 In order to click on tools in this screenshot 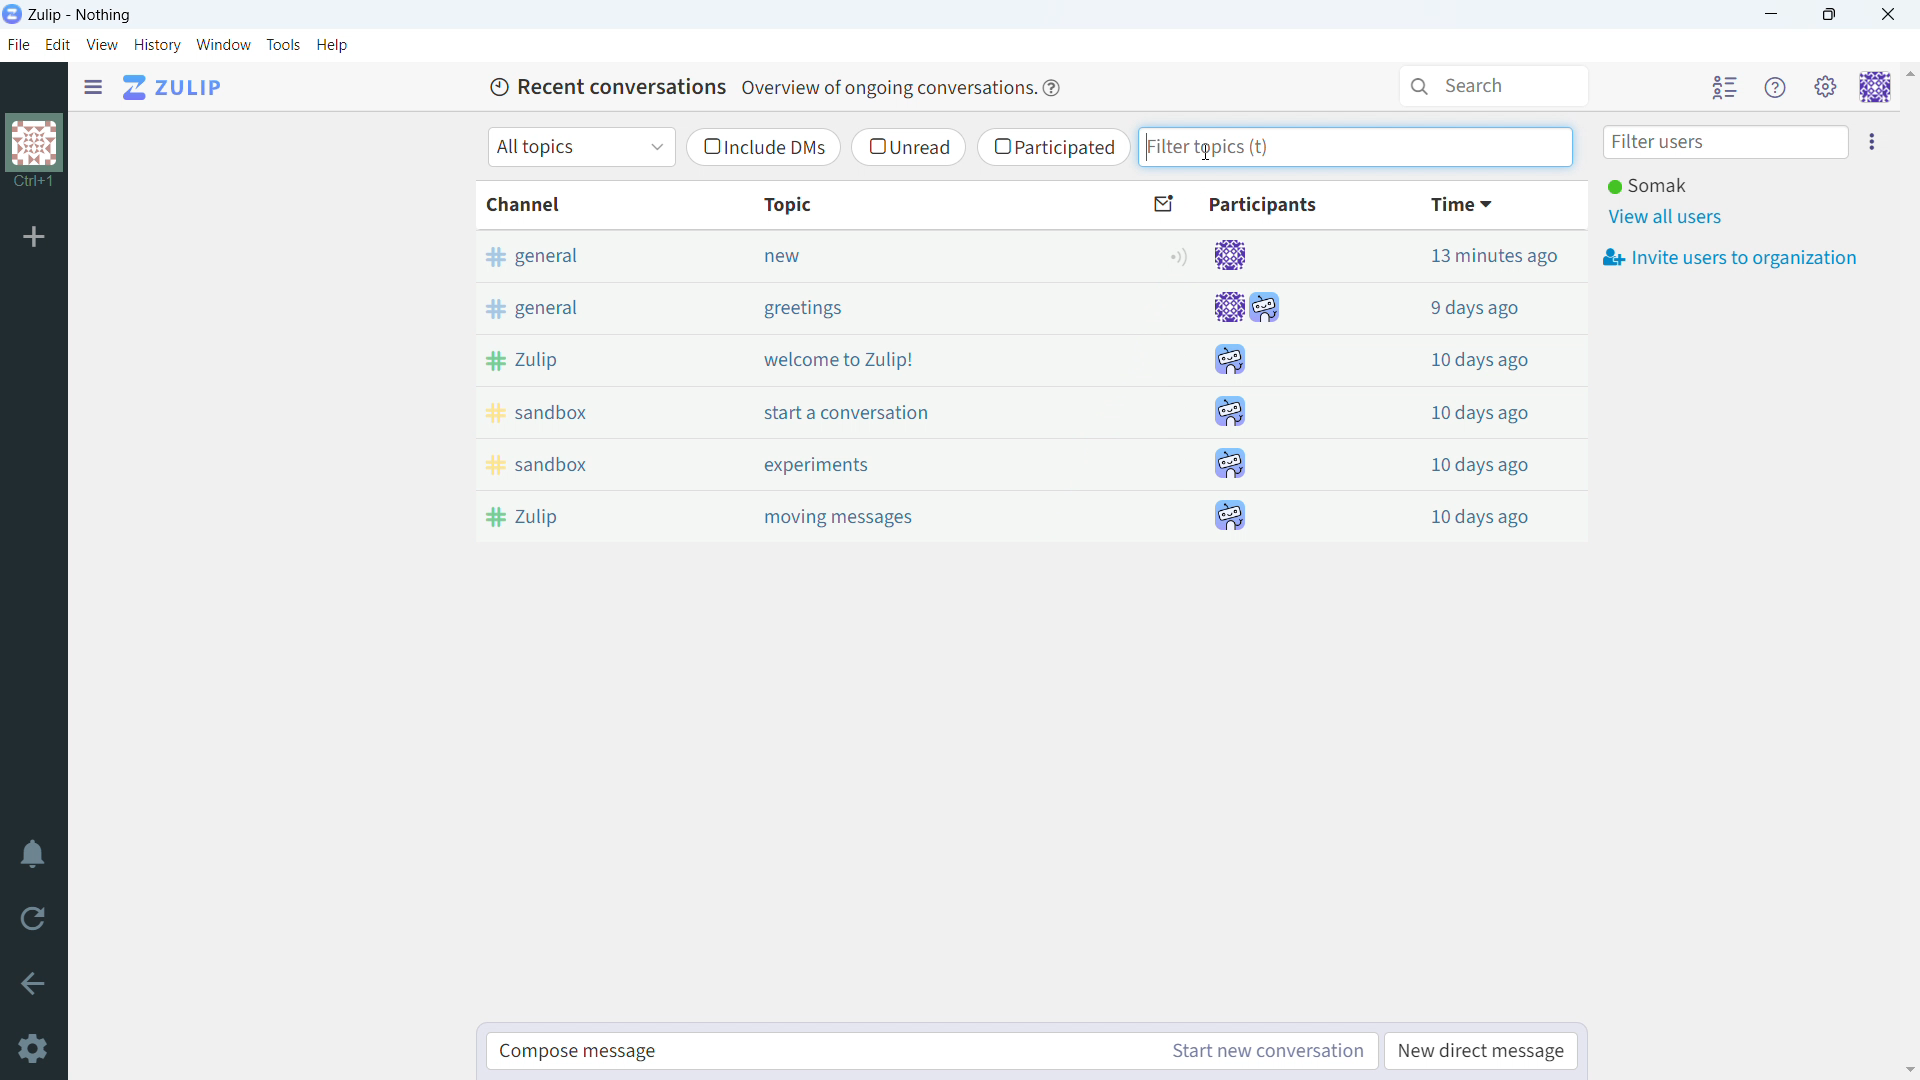, I will do `click(283, 45)`.